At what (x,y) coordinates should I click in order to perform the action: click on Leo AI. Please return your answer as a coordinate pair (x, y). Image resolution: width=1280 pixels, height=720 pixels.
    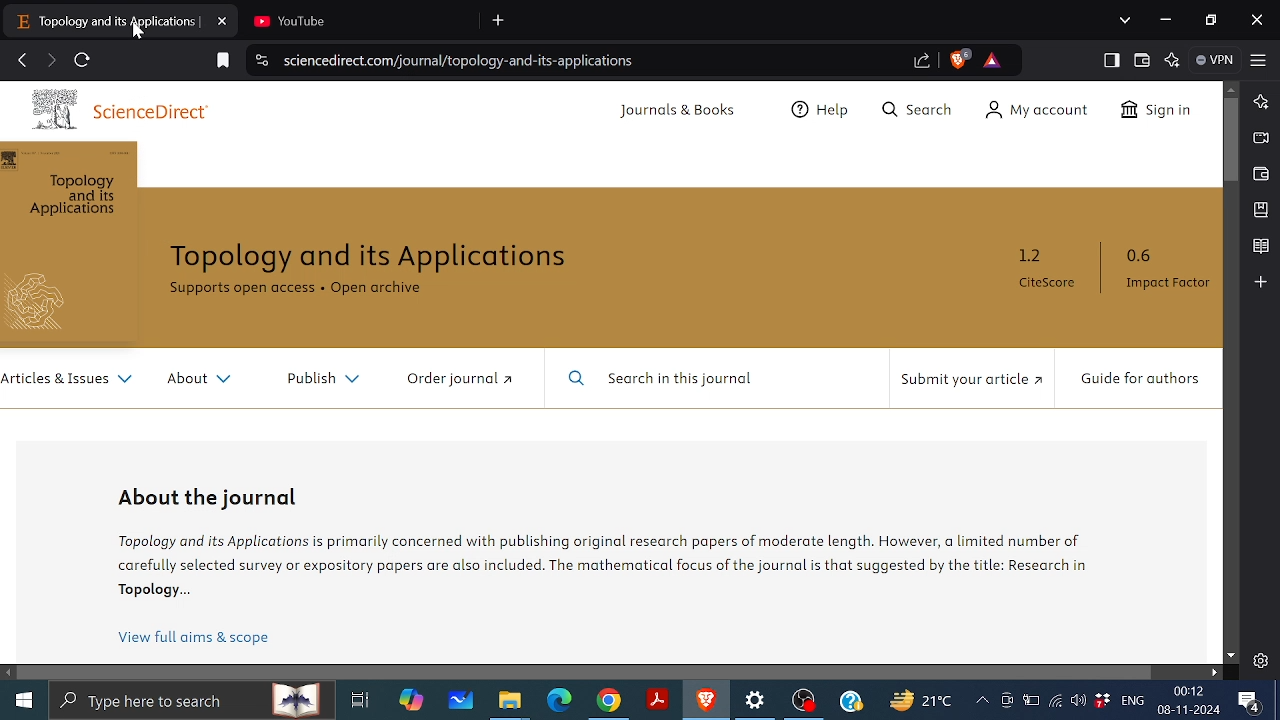
    Looking at the image, I should click on (1174, 60).